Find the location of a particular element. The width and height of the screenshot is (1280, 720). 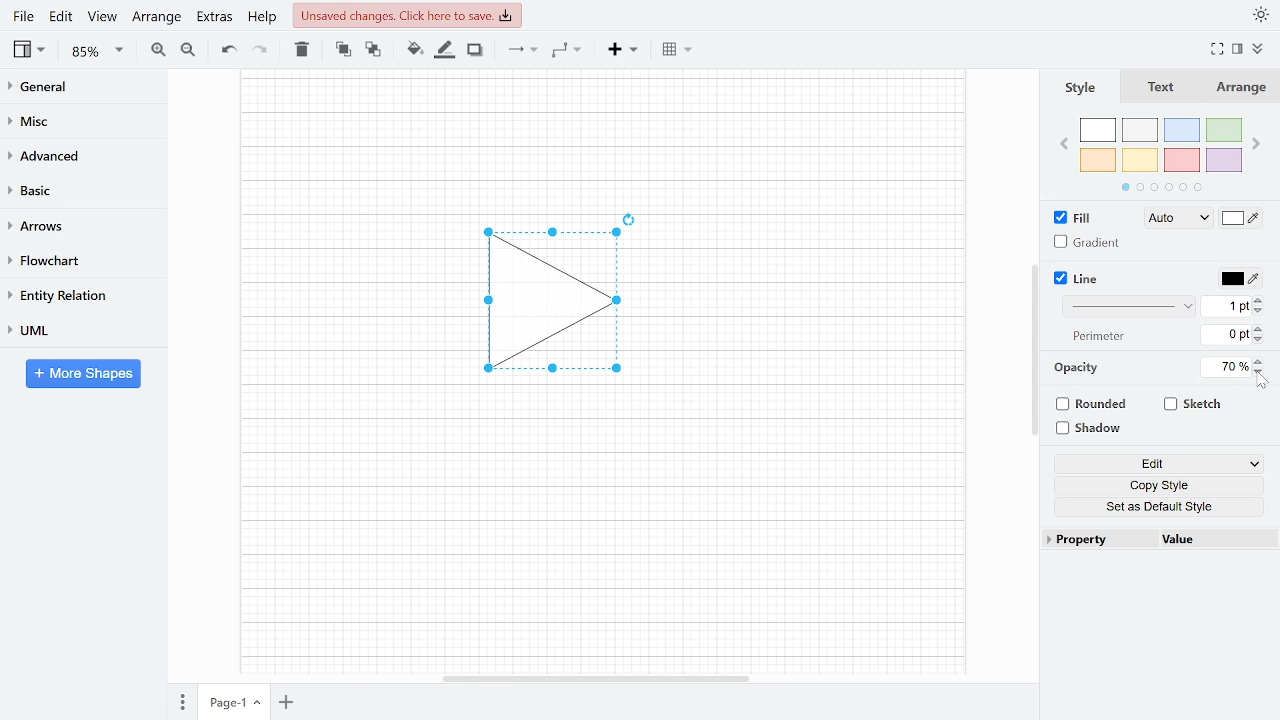

Rounded is located at coordinates (1094, 406).